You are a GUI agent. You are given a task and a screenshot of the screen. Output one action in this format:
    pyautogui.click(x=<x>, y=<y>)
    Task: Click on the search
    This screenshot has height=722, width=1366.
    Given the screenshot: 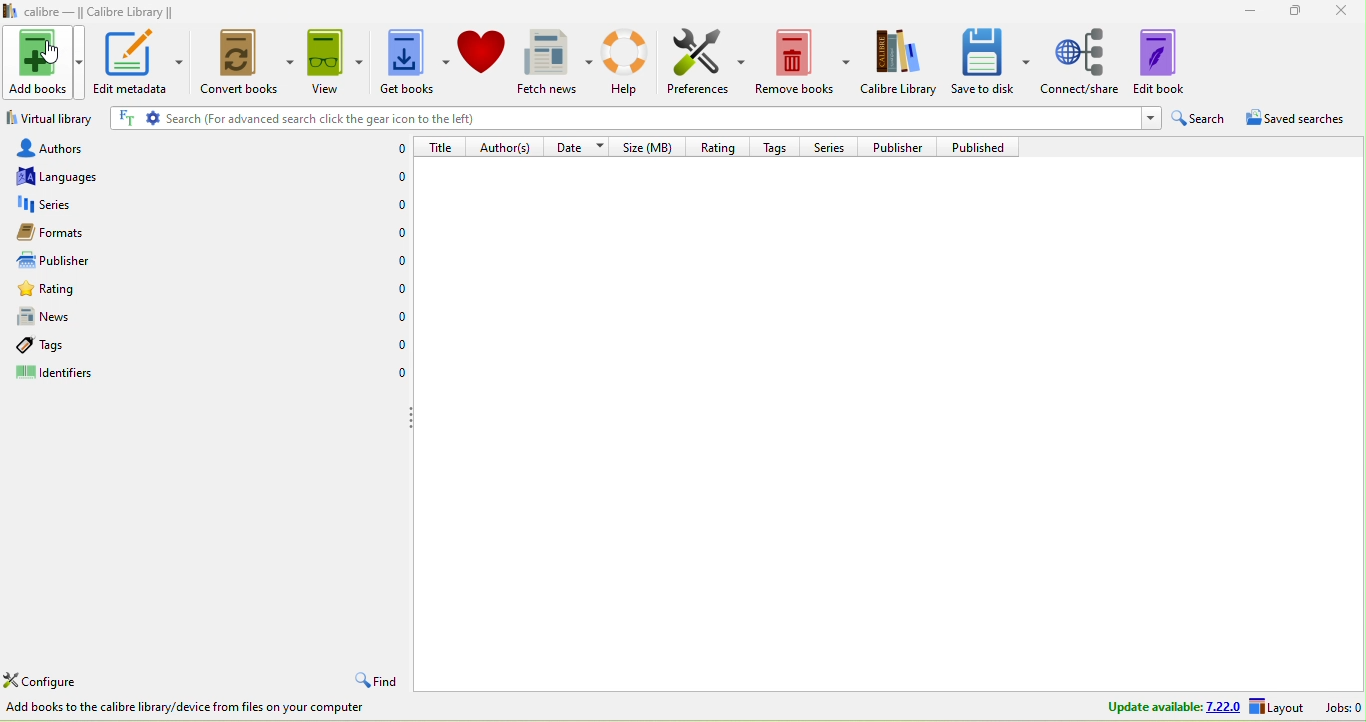 What is the action you would take?
    pyautogui.click(x=1200, y=116)
    